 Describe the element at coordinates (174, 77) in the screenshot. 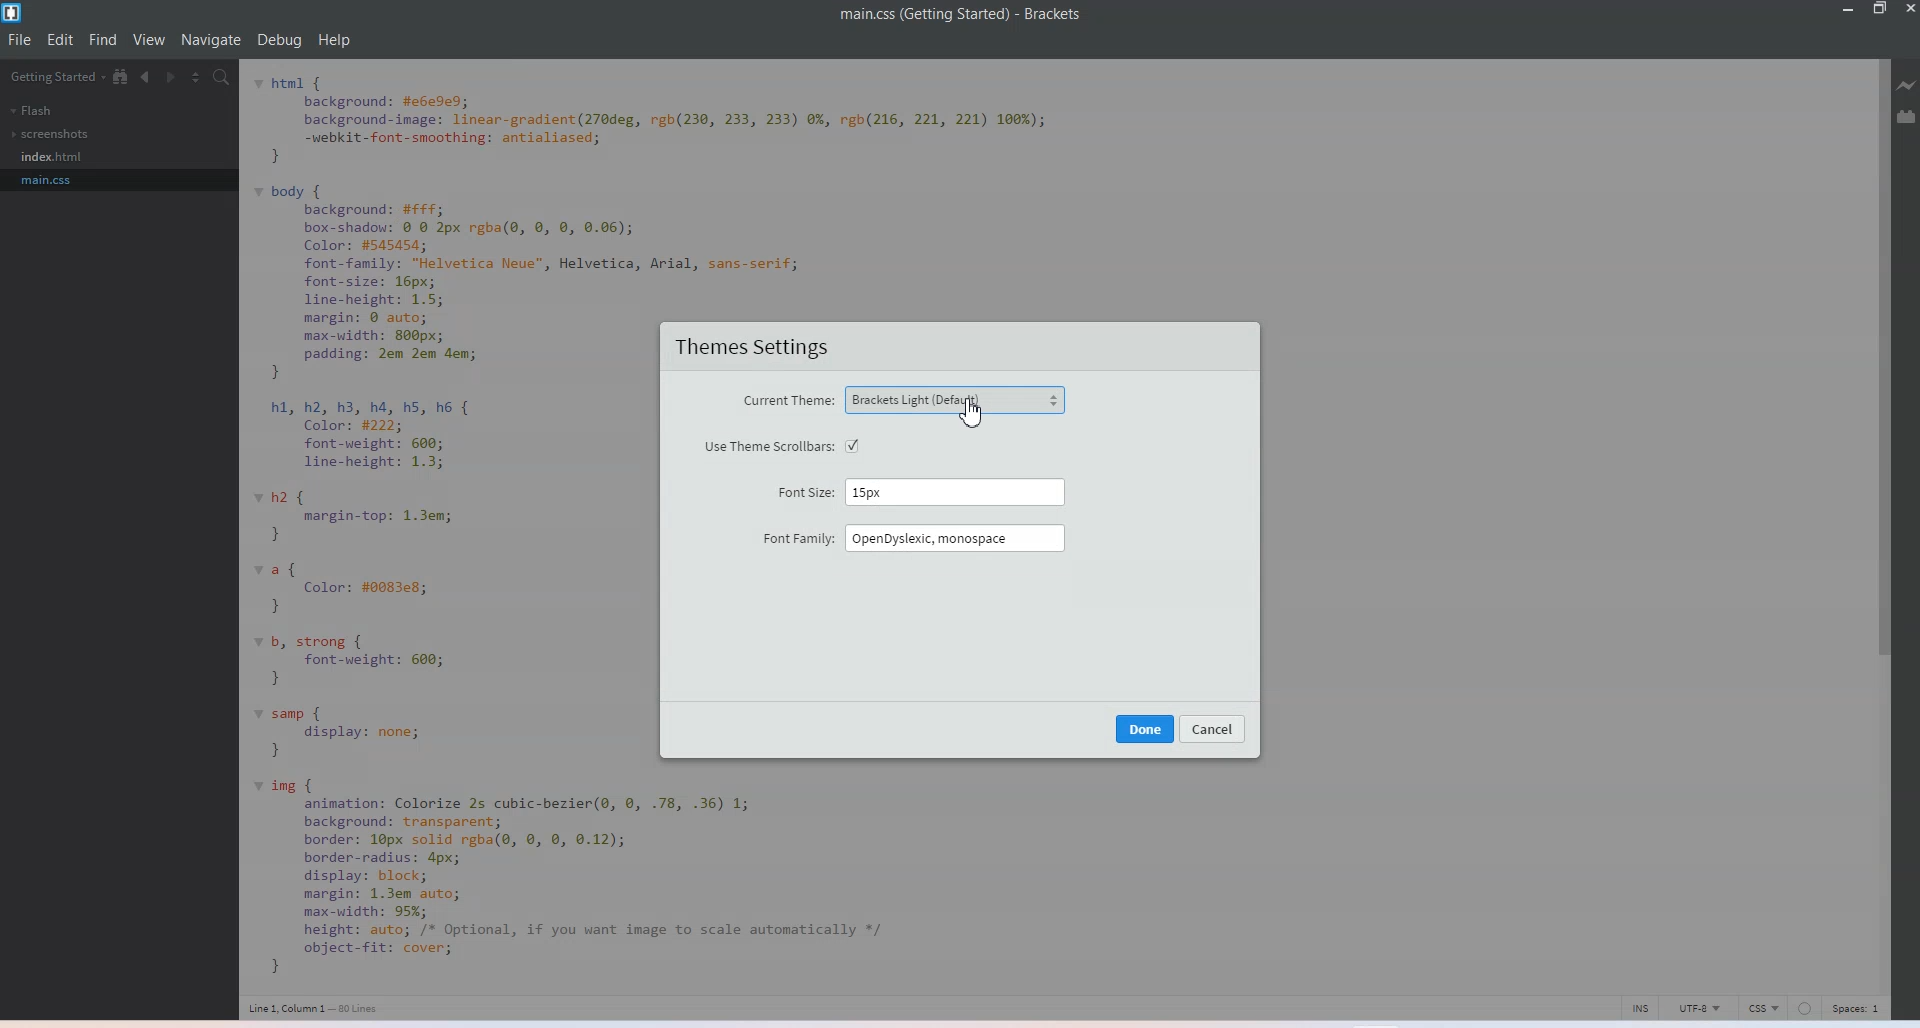

I see `Navigate Forward` at that location.